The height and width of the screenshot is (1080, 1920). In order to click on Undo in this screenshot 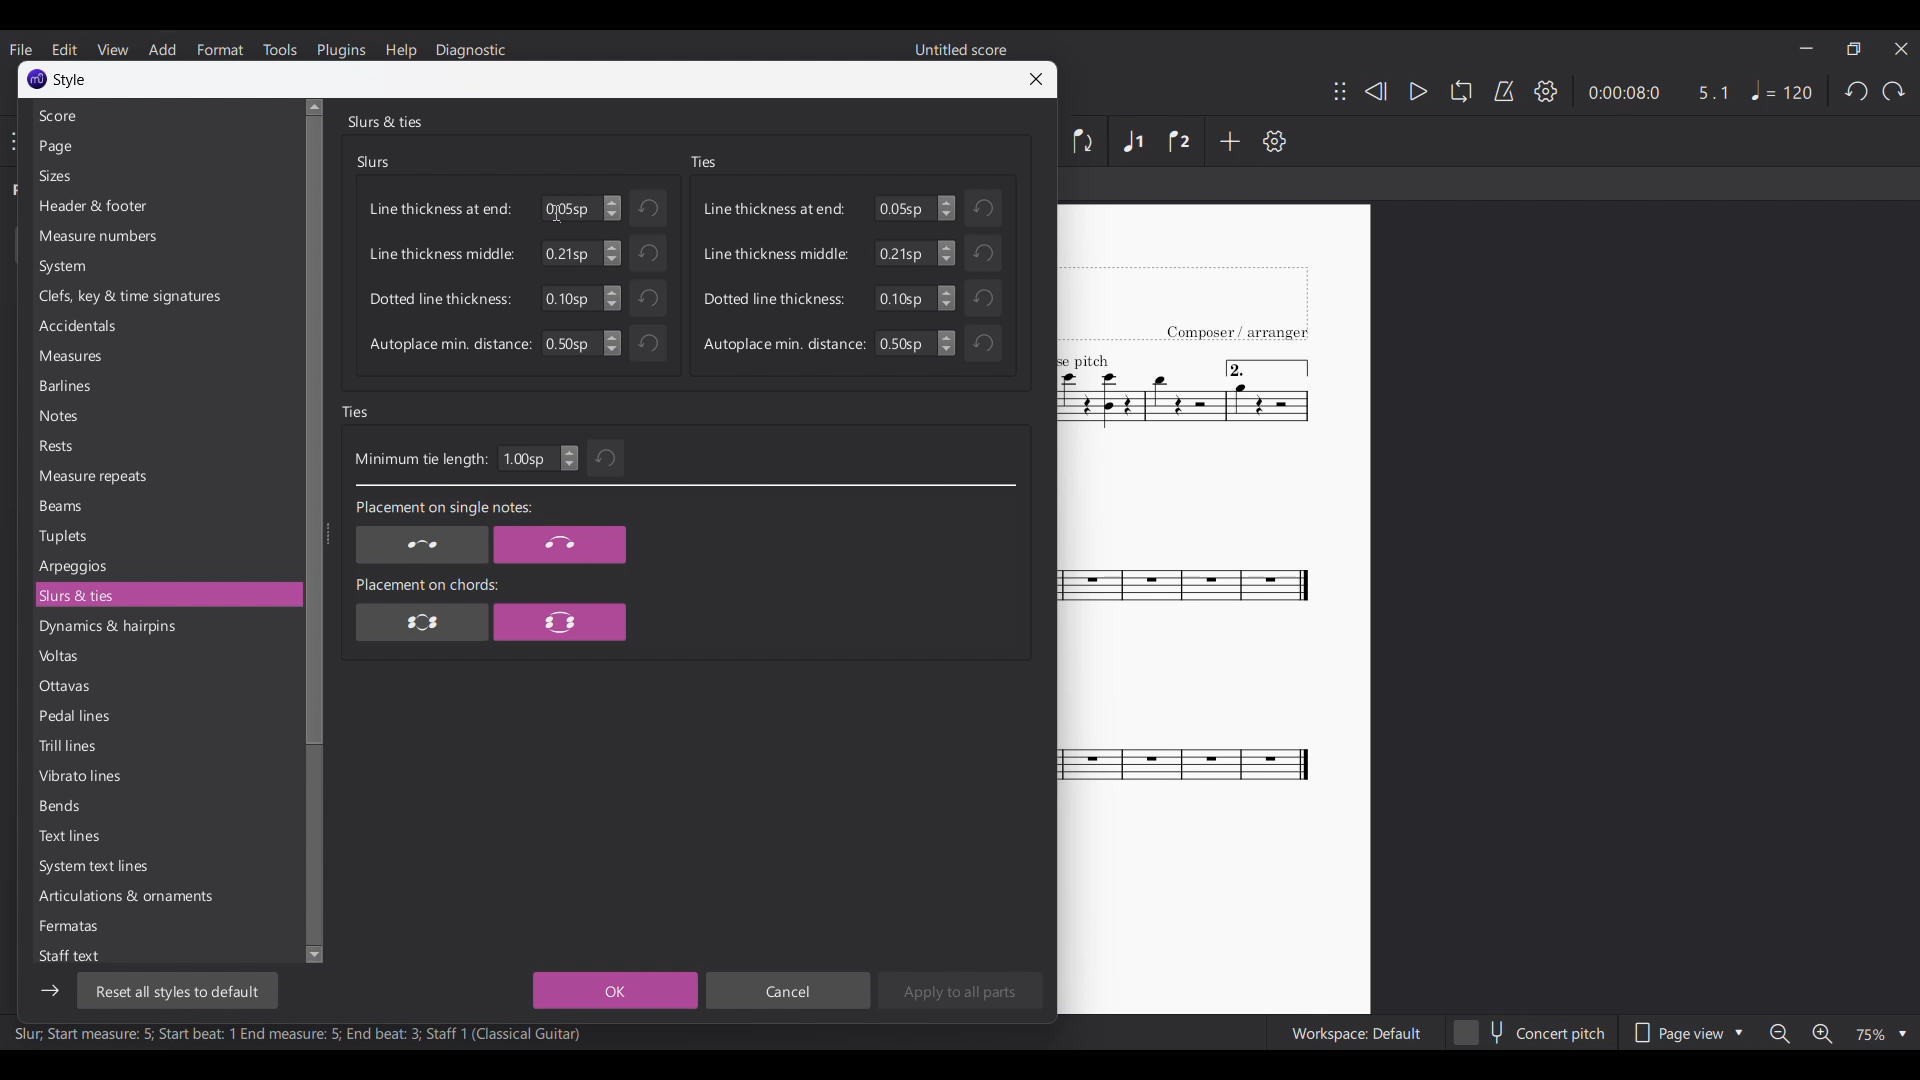, I will do `click(647, 253)`.